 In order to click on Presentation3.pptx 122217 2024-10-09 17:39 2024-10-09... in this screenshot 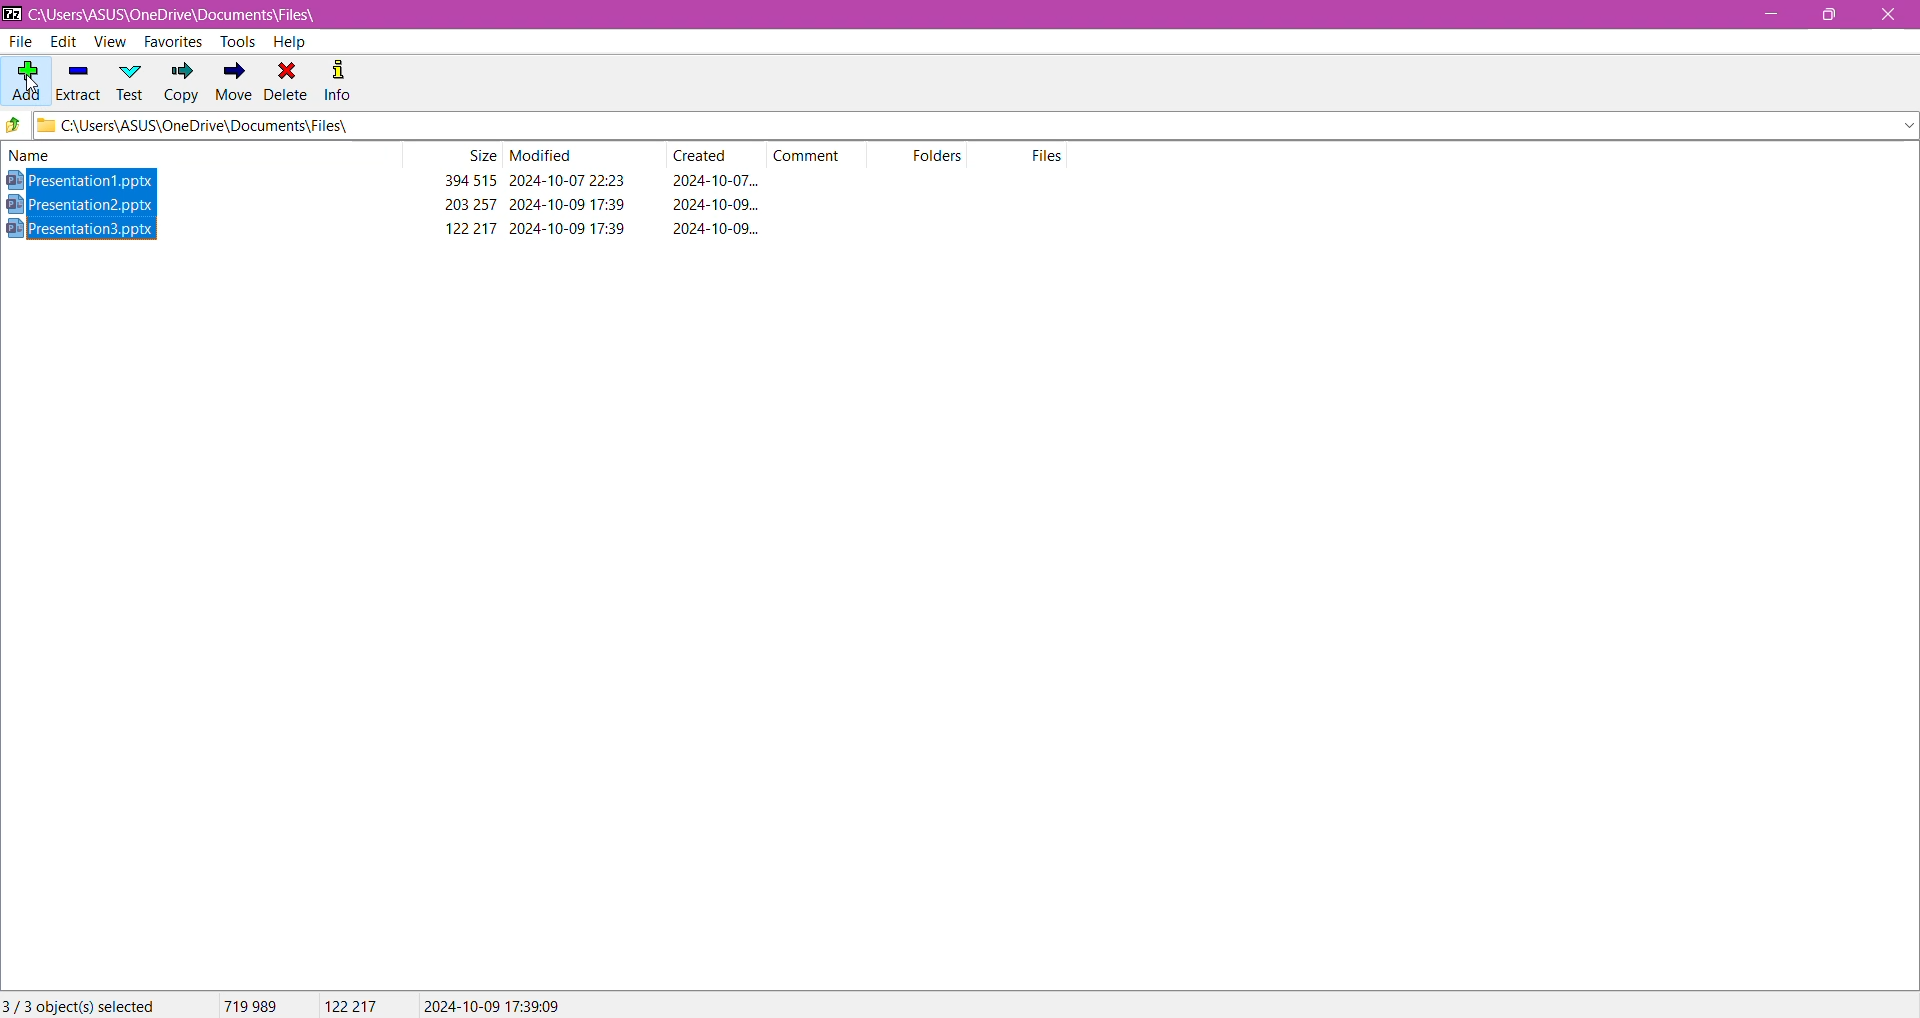, I will do `click(400, 228)`.